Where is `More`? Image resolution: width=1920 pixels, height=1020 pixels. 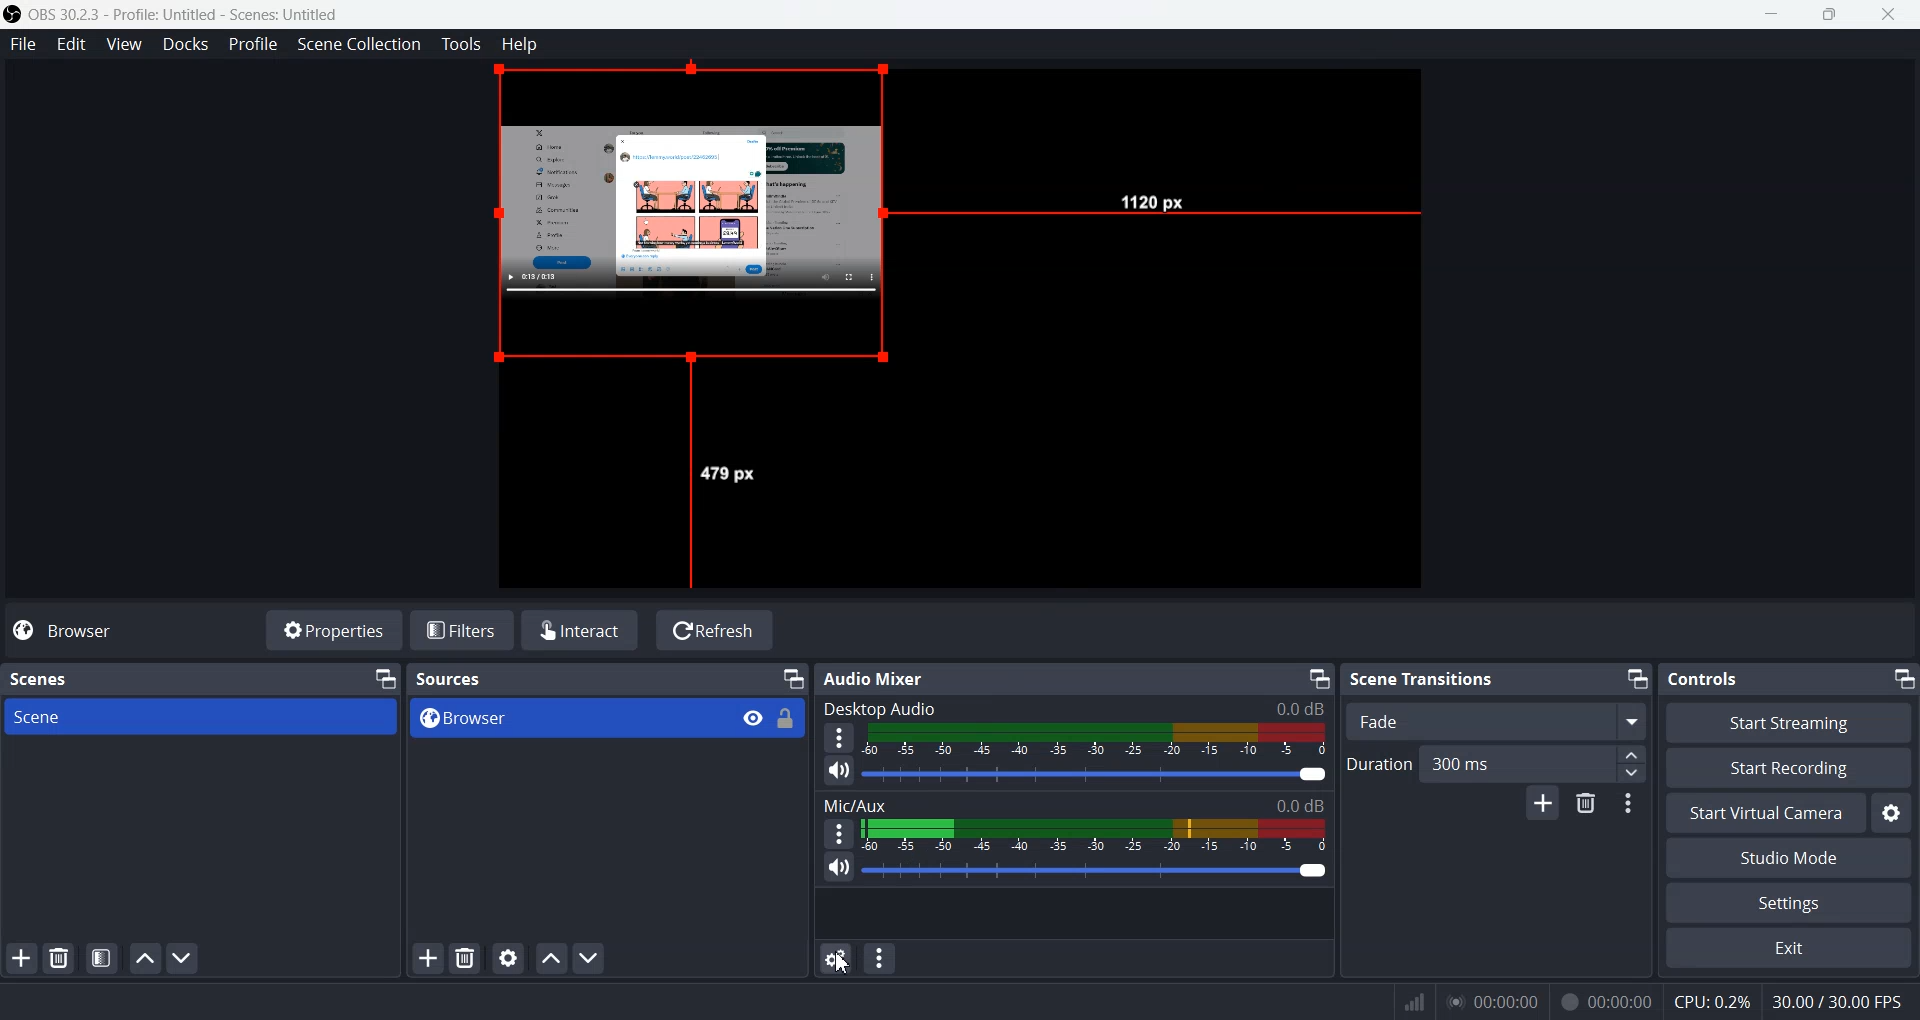
More is located at coordinates (839, 737).